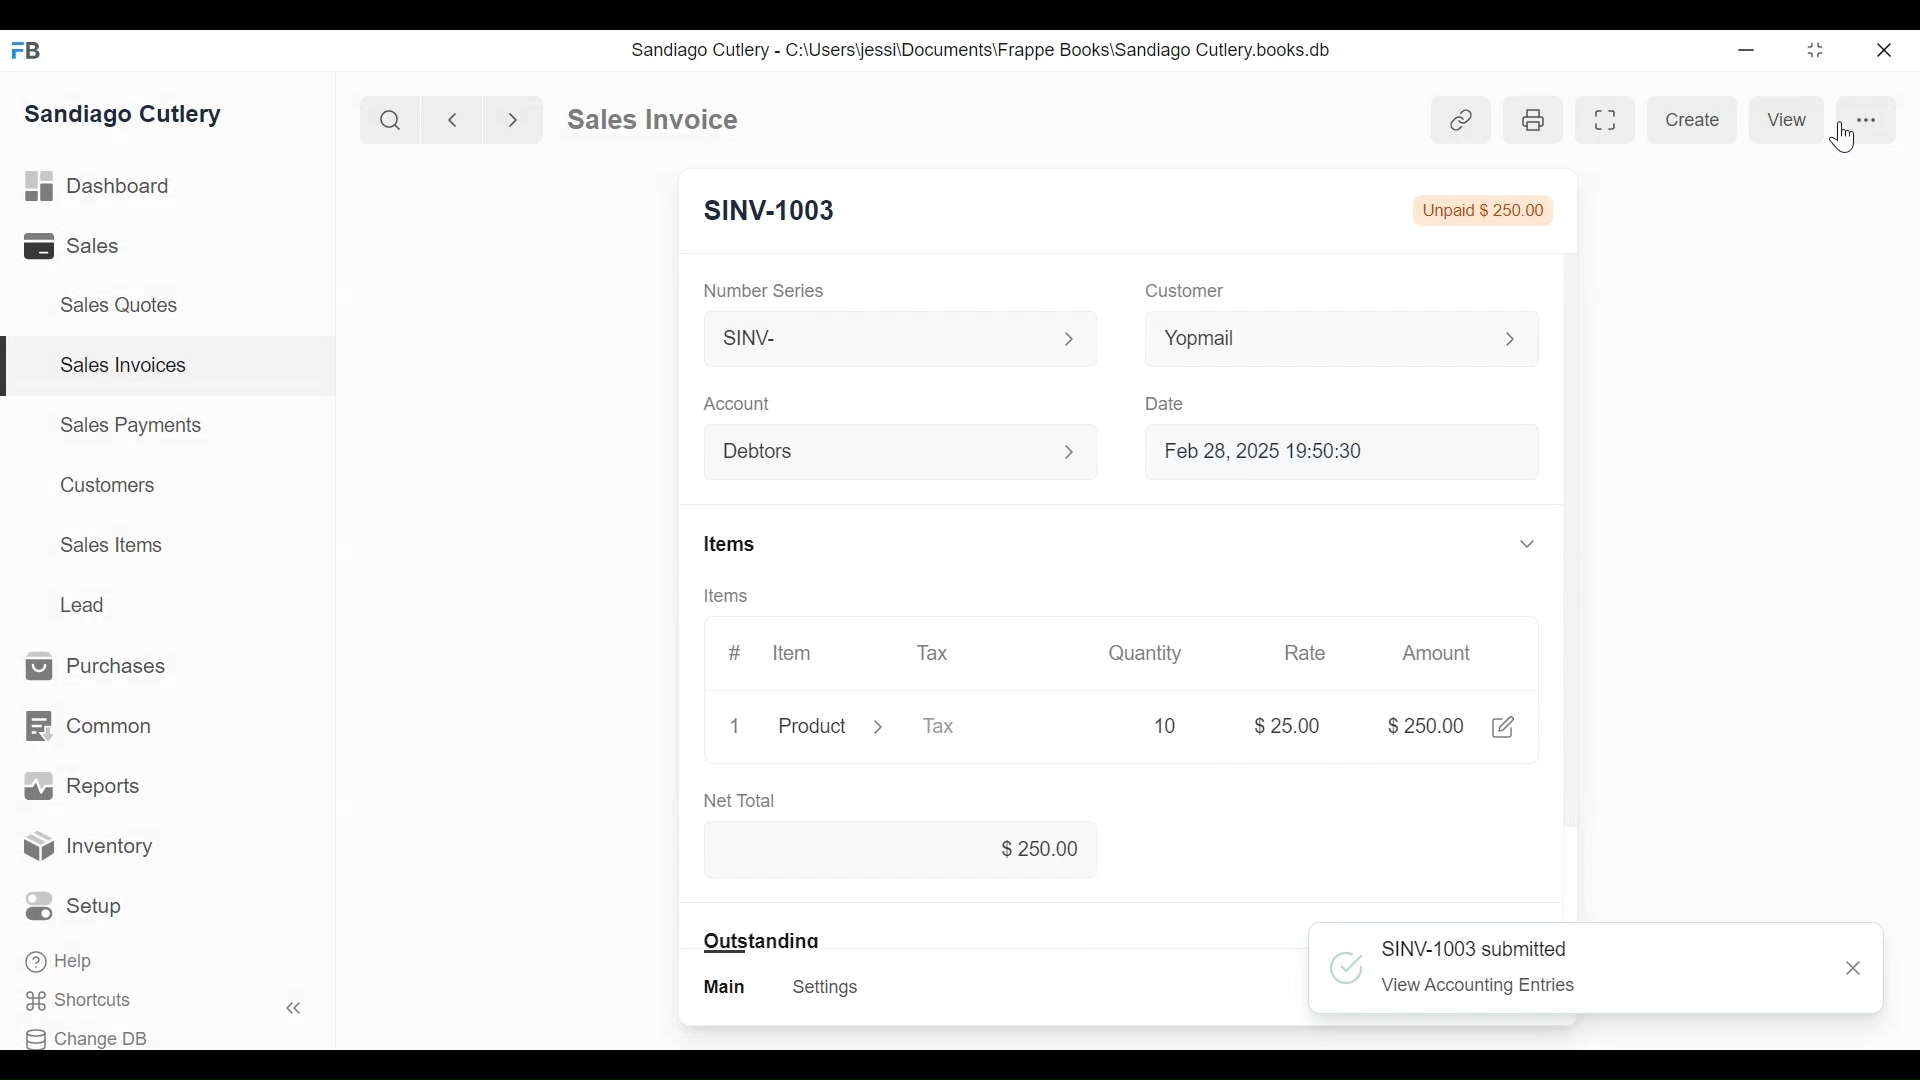 This screenshot has height=1080, width=1920. Describe the element at coordinates (1570, 423) in the screenshot. I see `scrollbar` at that location.